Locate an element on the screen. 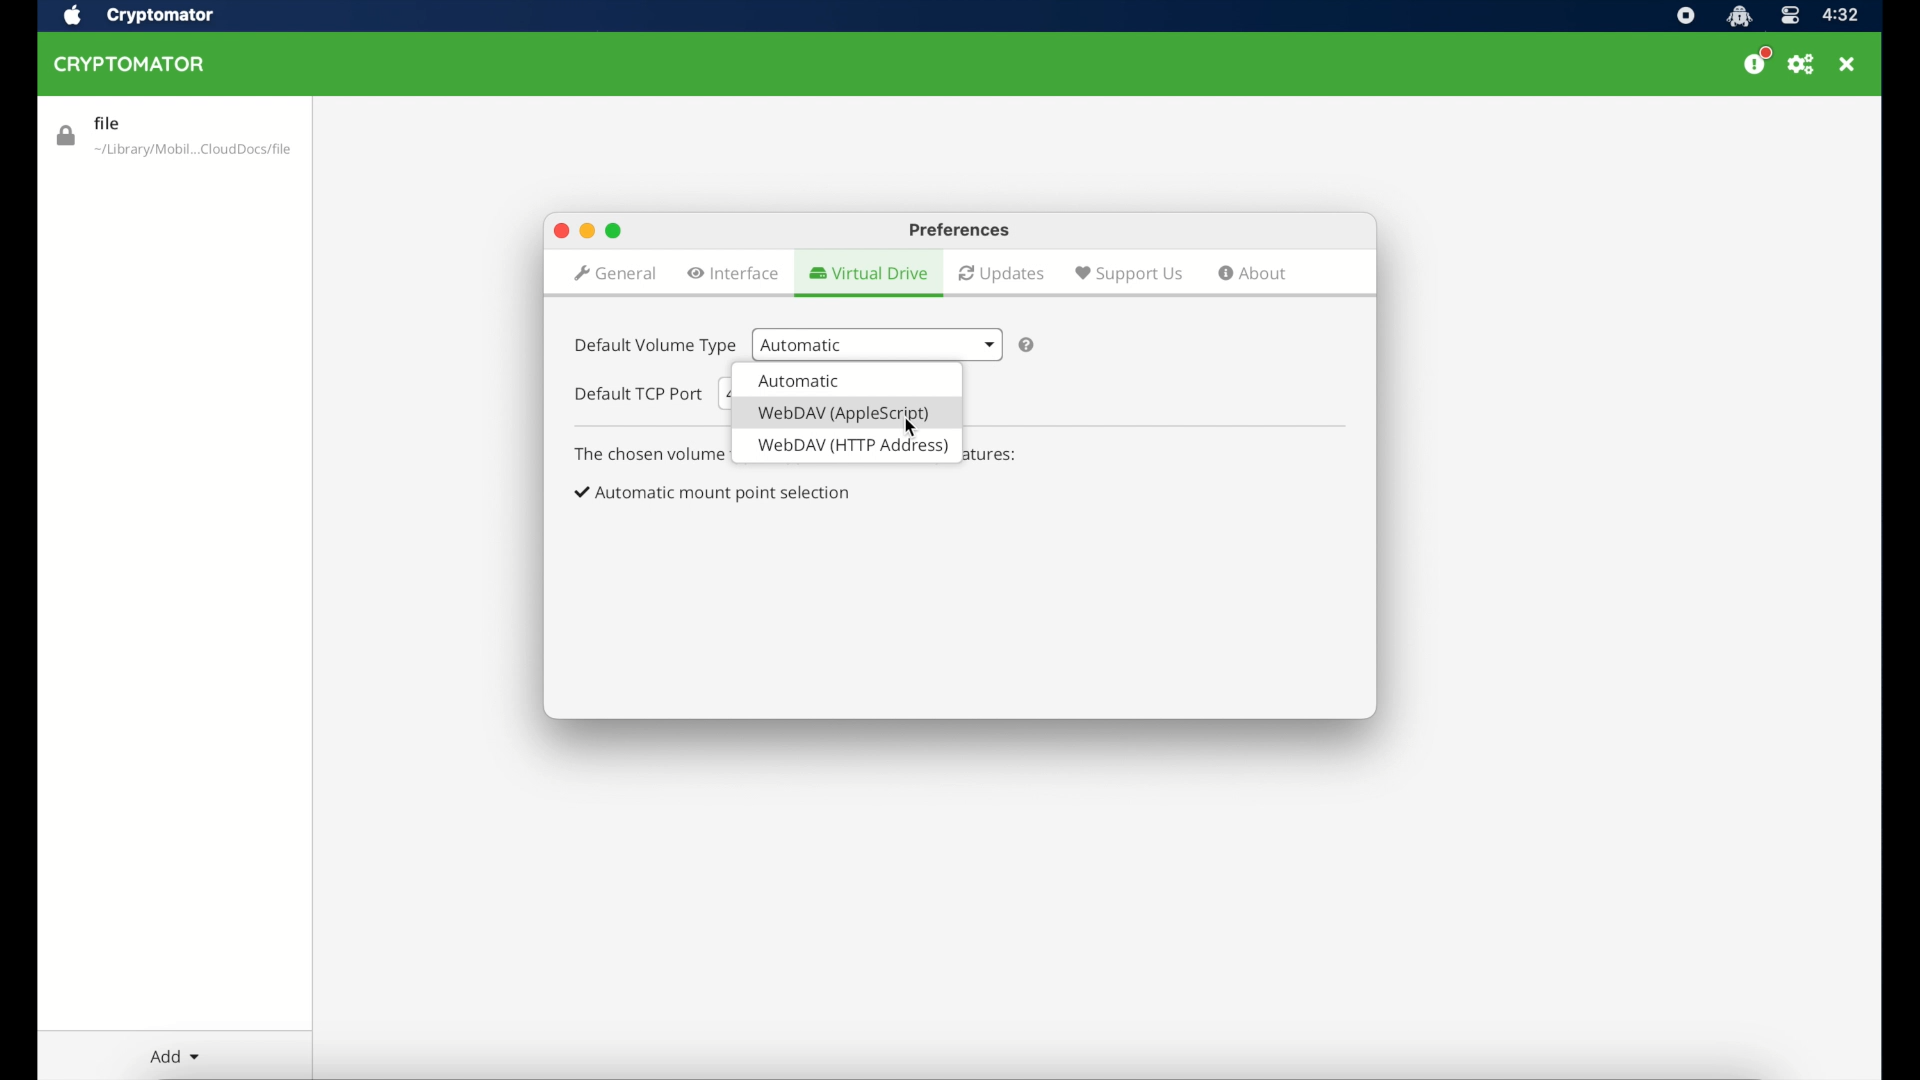  question mark icon is located at coordinates (1026, 345).